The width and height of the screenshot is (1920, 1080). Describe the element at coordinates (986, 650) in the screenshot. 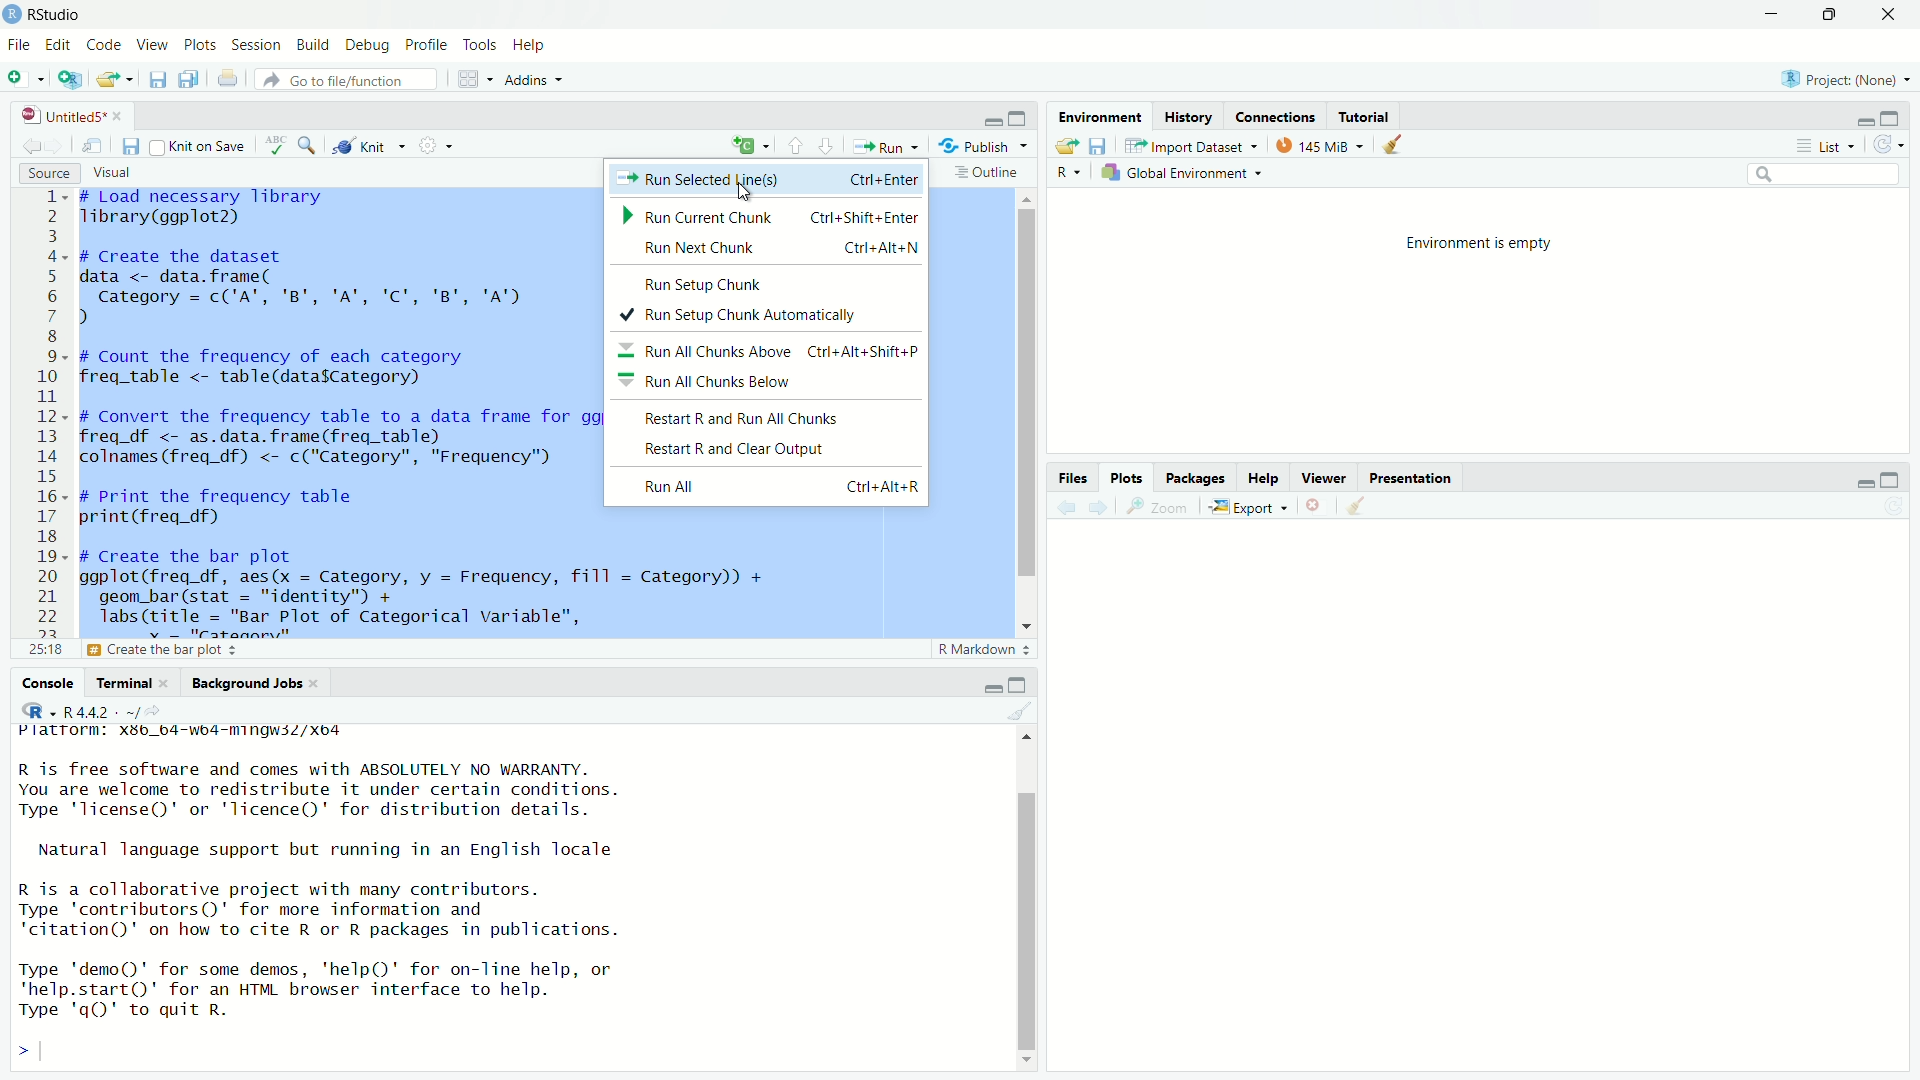

I see `R markdown` at that location.